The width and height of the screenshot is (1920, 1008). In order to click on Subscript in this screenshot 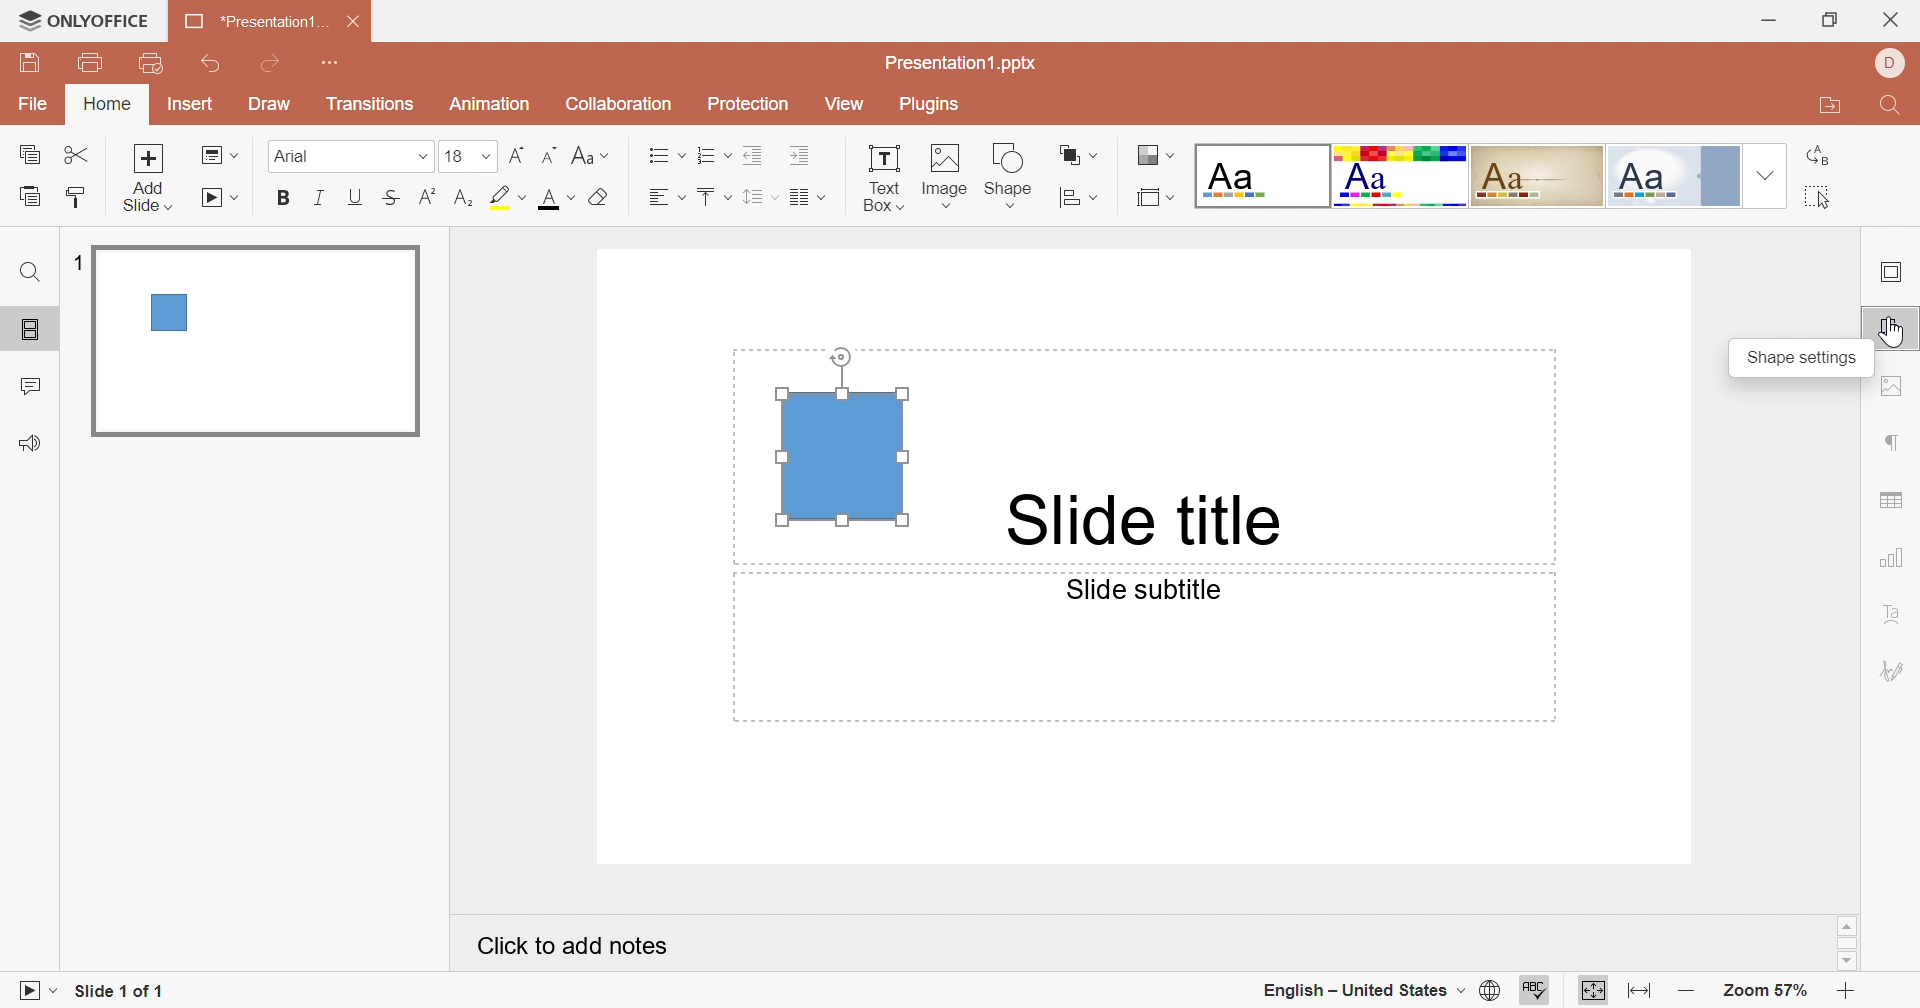, I will do `click(461, 200)`.